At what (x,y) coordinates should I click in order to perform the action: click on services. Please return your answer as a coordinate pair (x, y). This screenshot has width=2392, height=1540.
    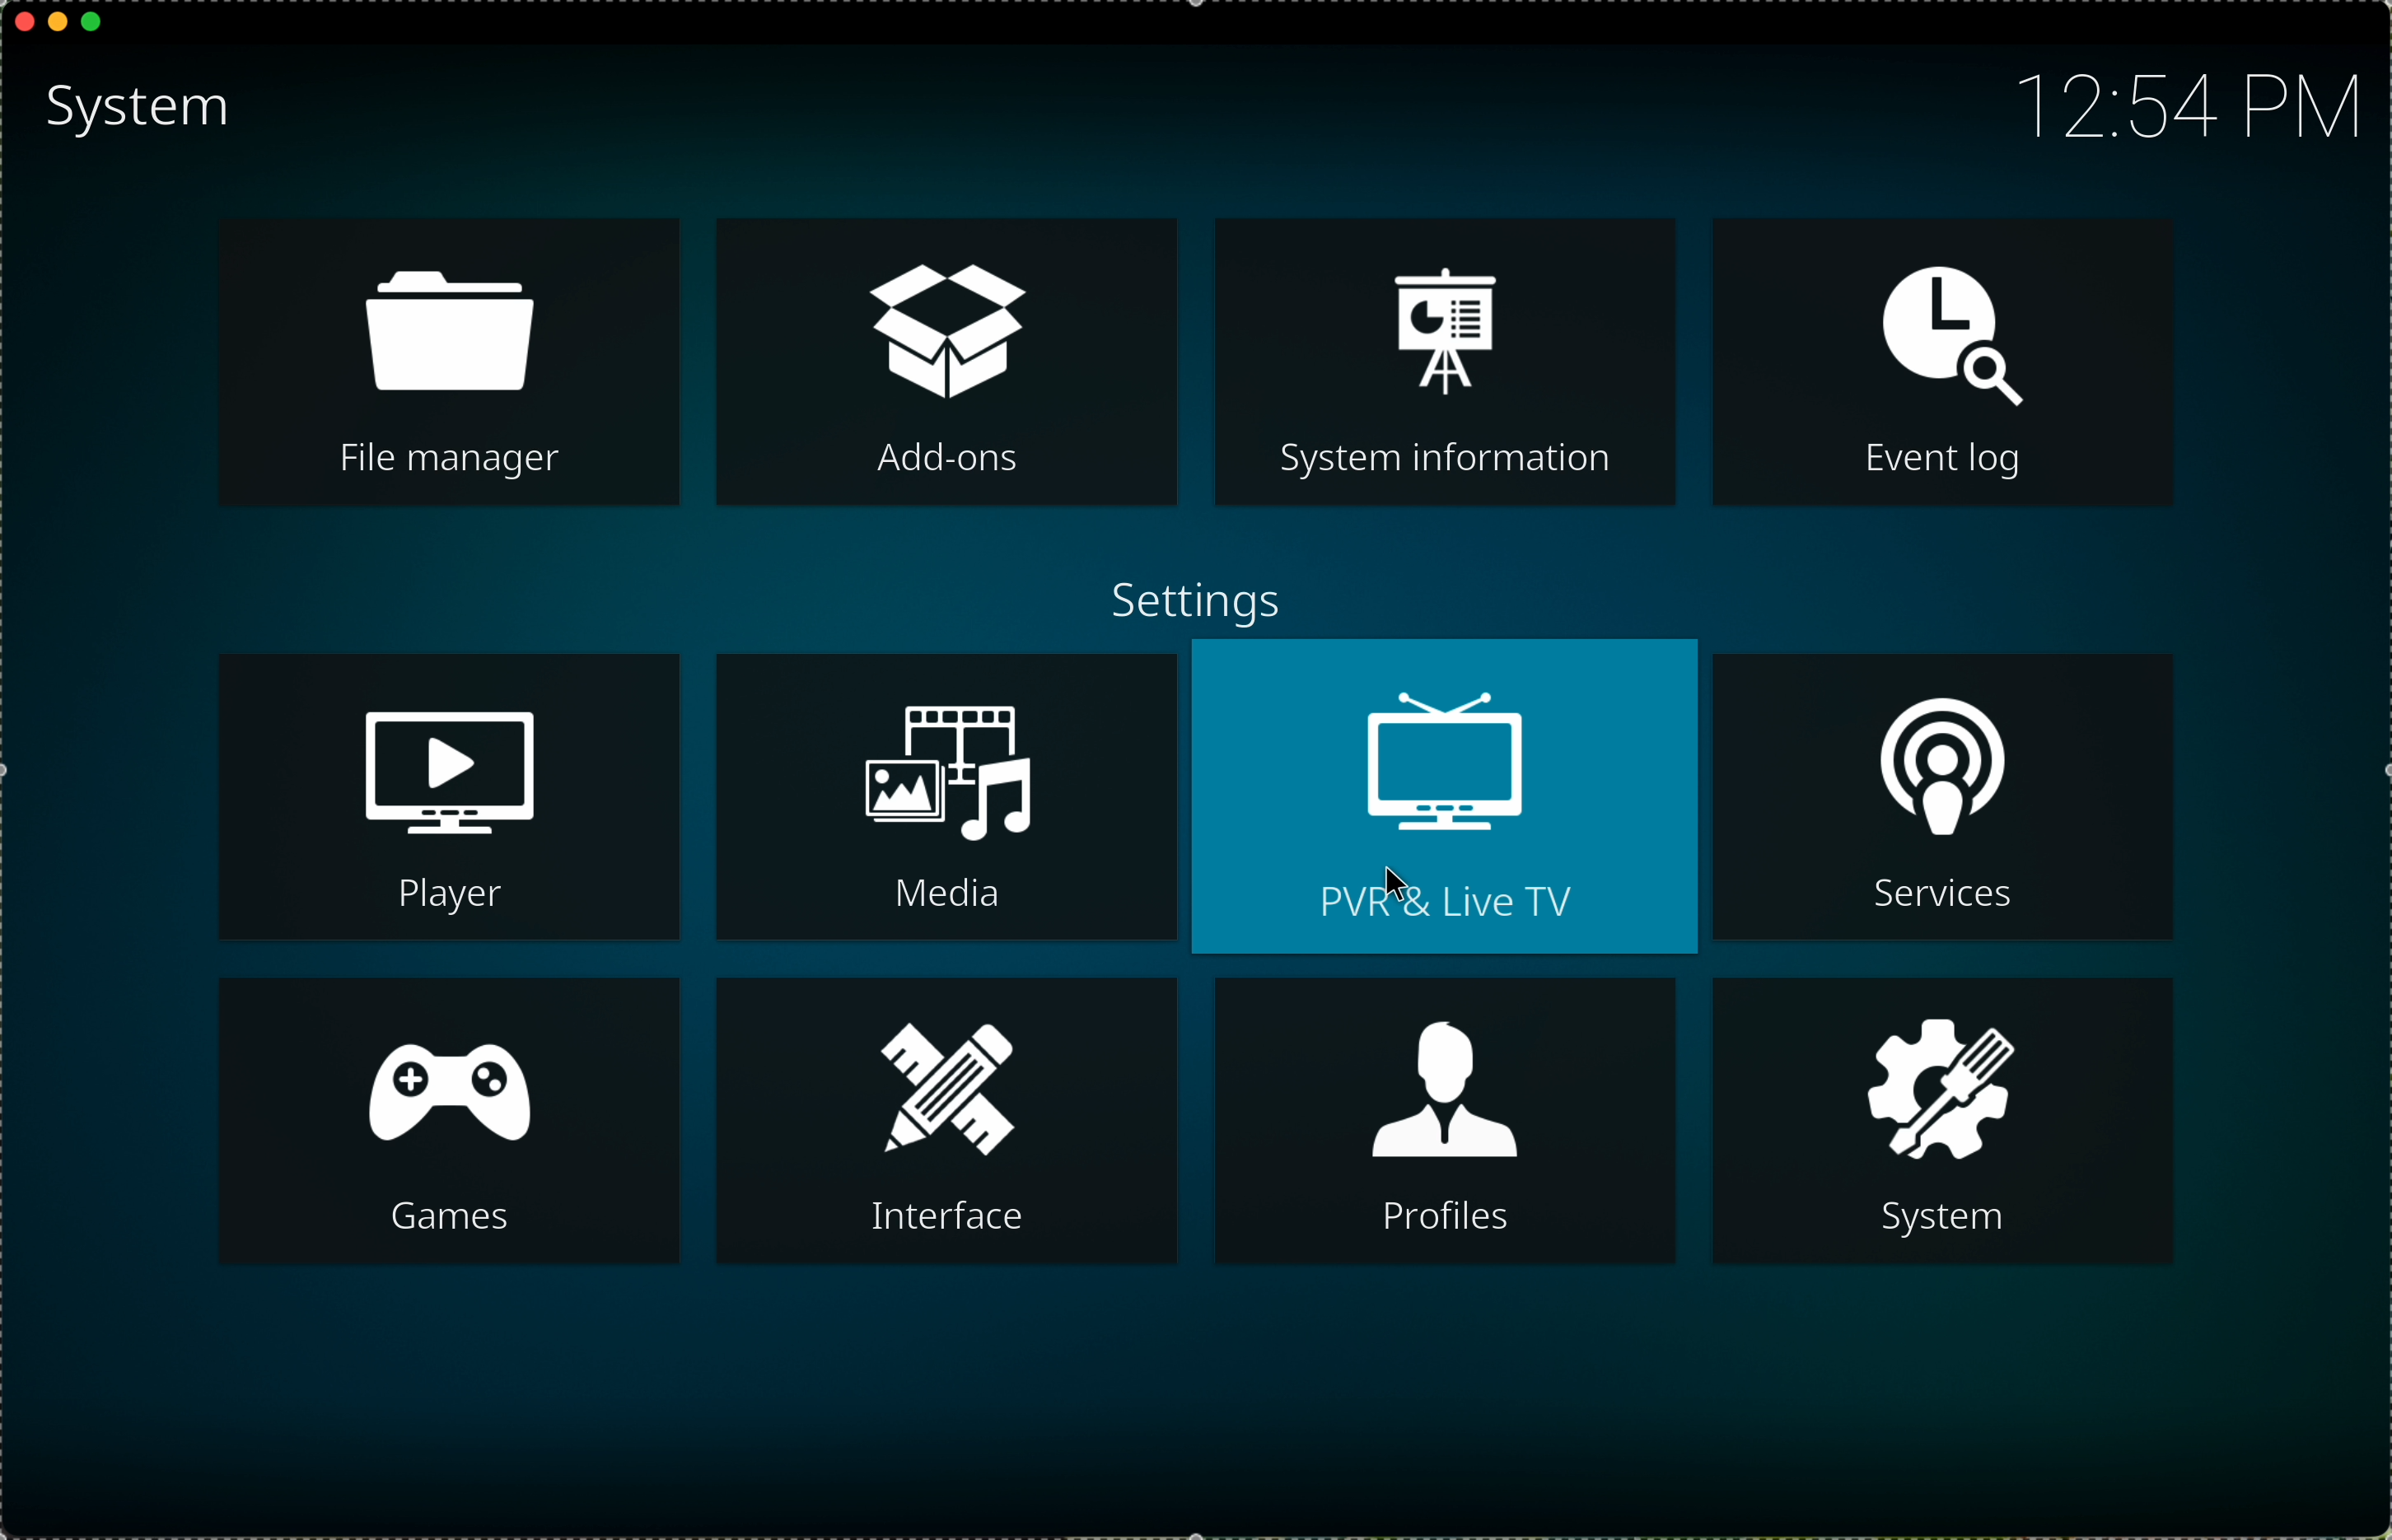
    Looking at the image, I should click on (1943, 793).